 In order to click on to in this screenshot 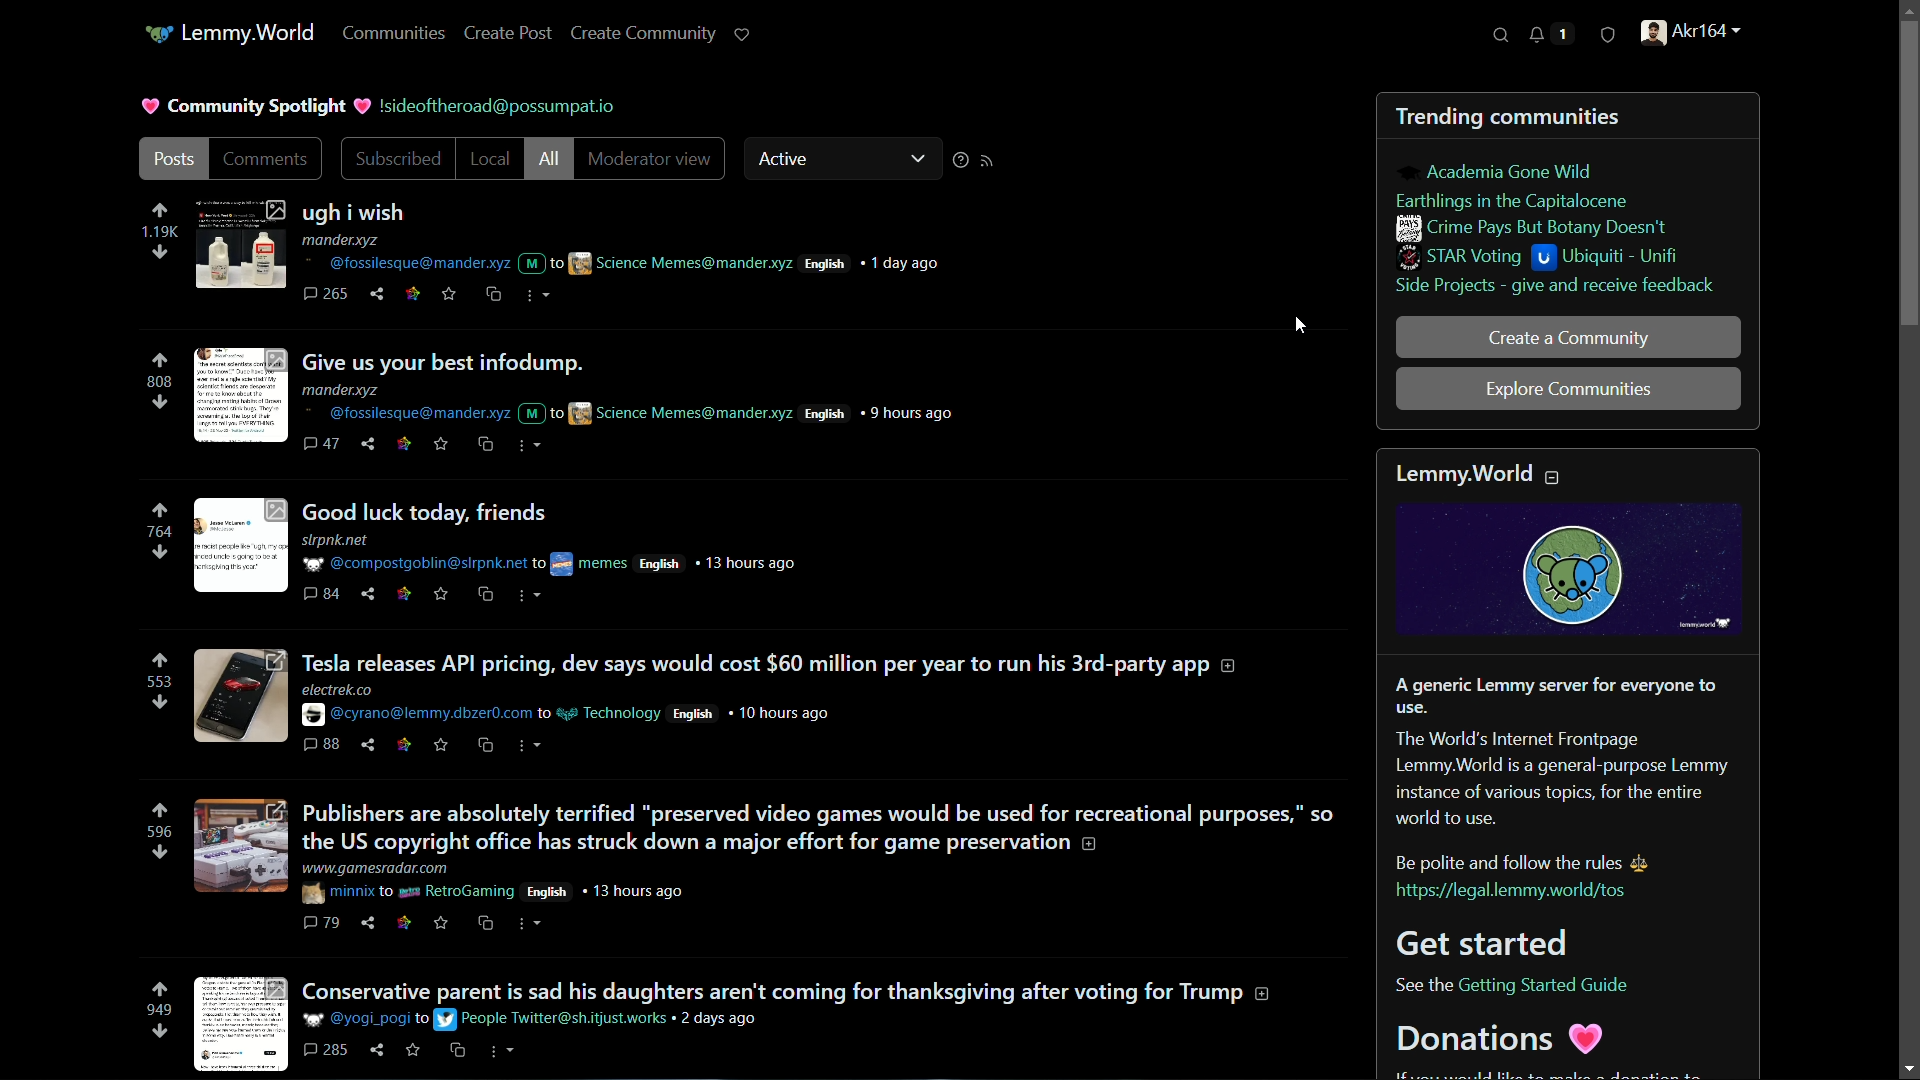, I will do `click(544, 715)`.